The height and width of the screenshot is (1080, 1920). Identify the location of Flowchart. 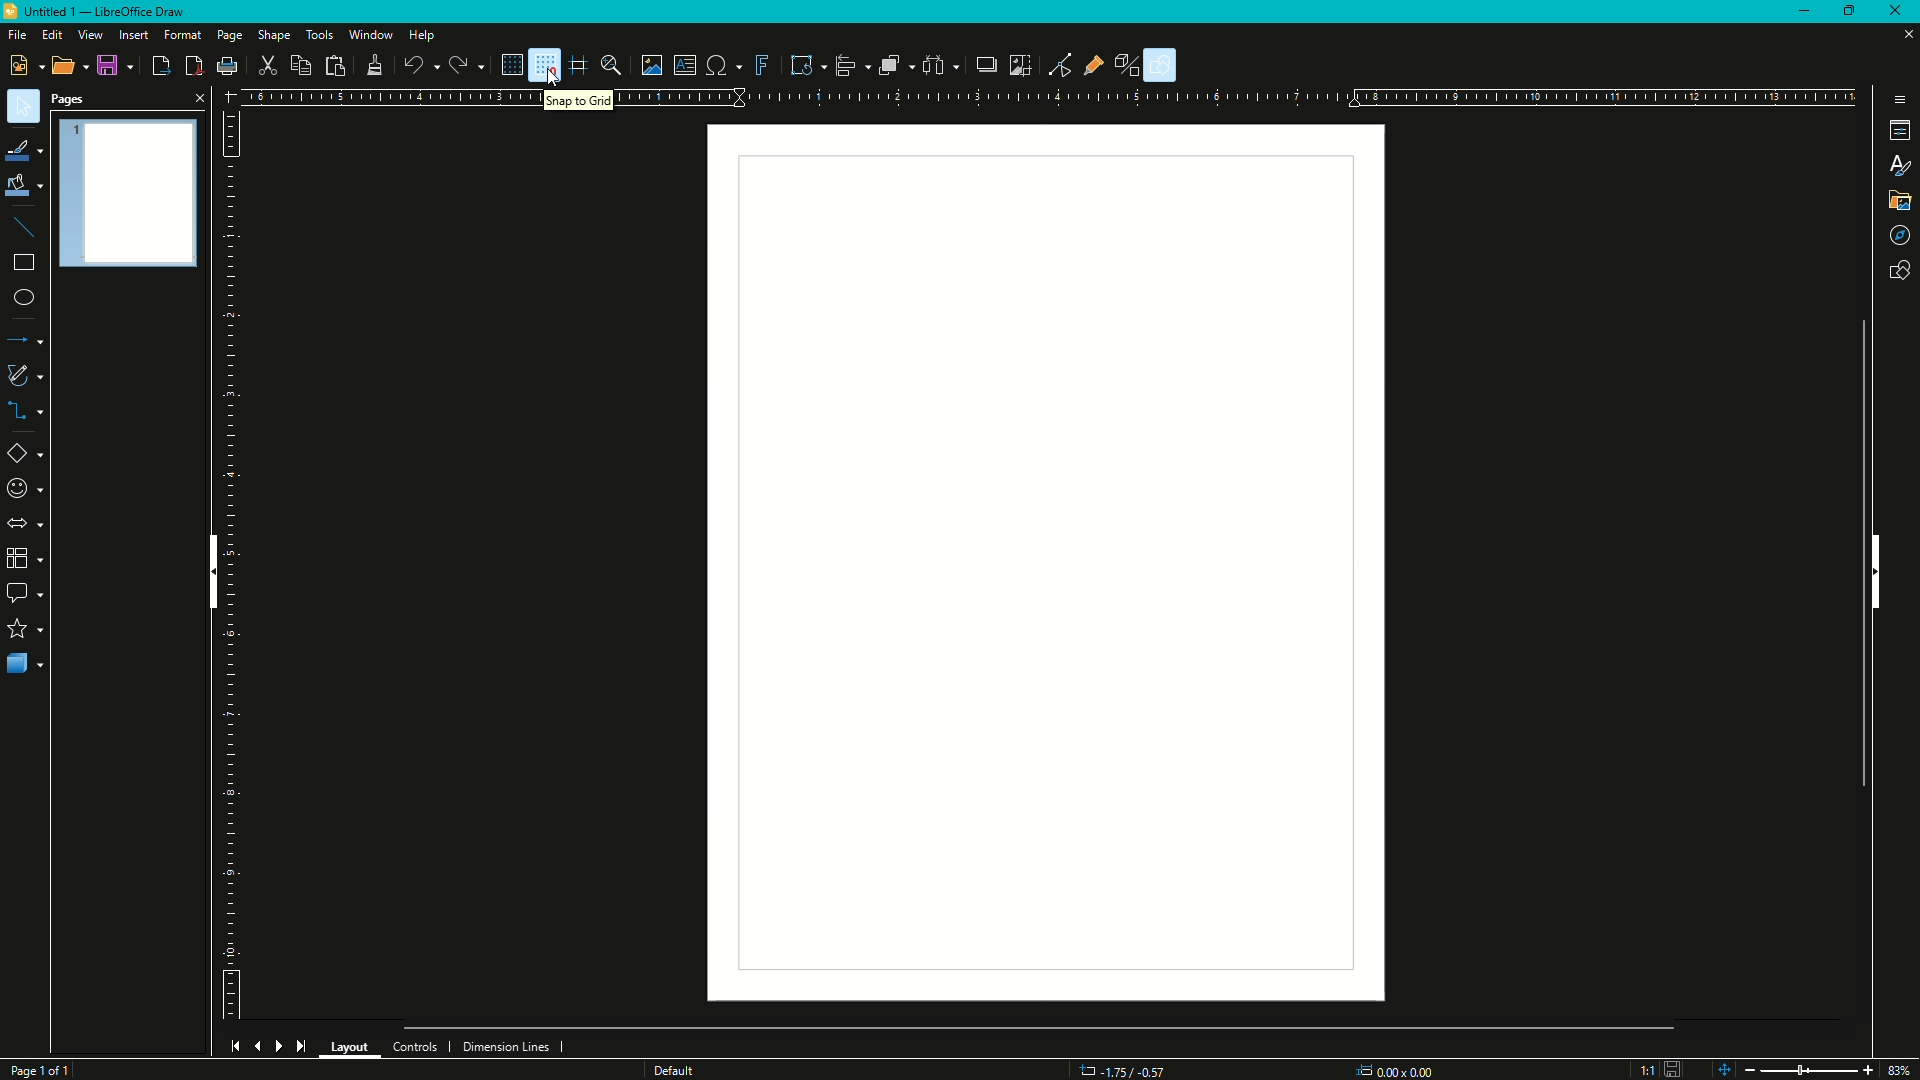
(31, 561).